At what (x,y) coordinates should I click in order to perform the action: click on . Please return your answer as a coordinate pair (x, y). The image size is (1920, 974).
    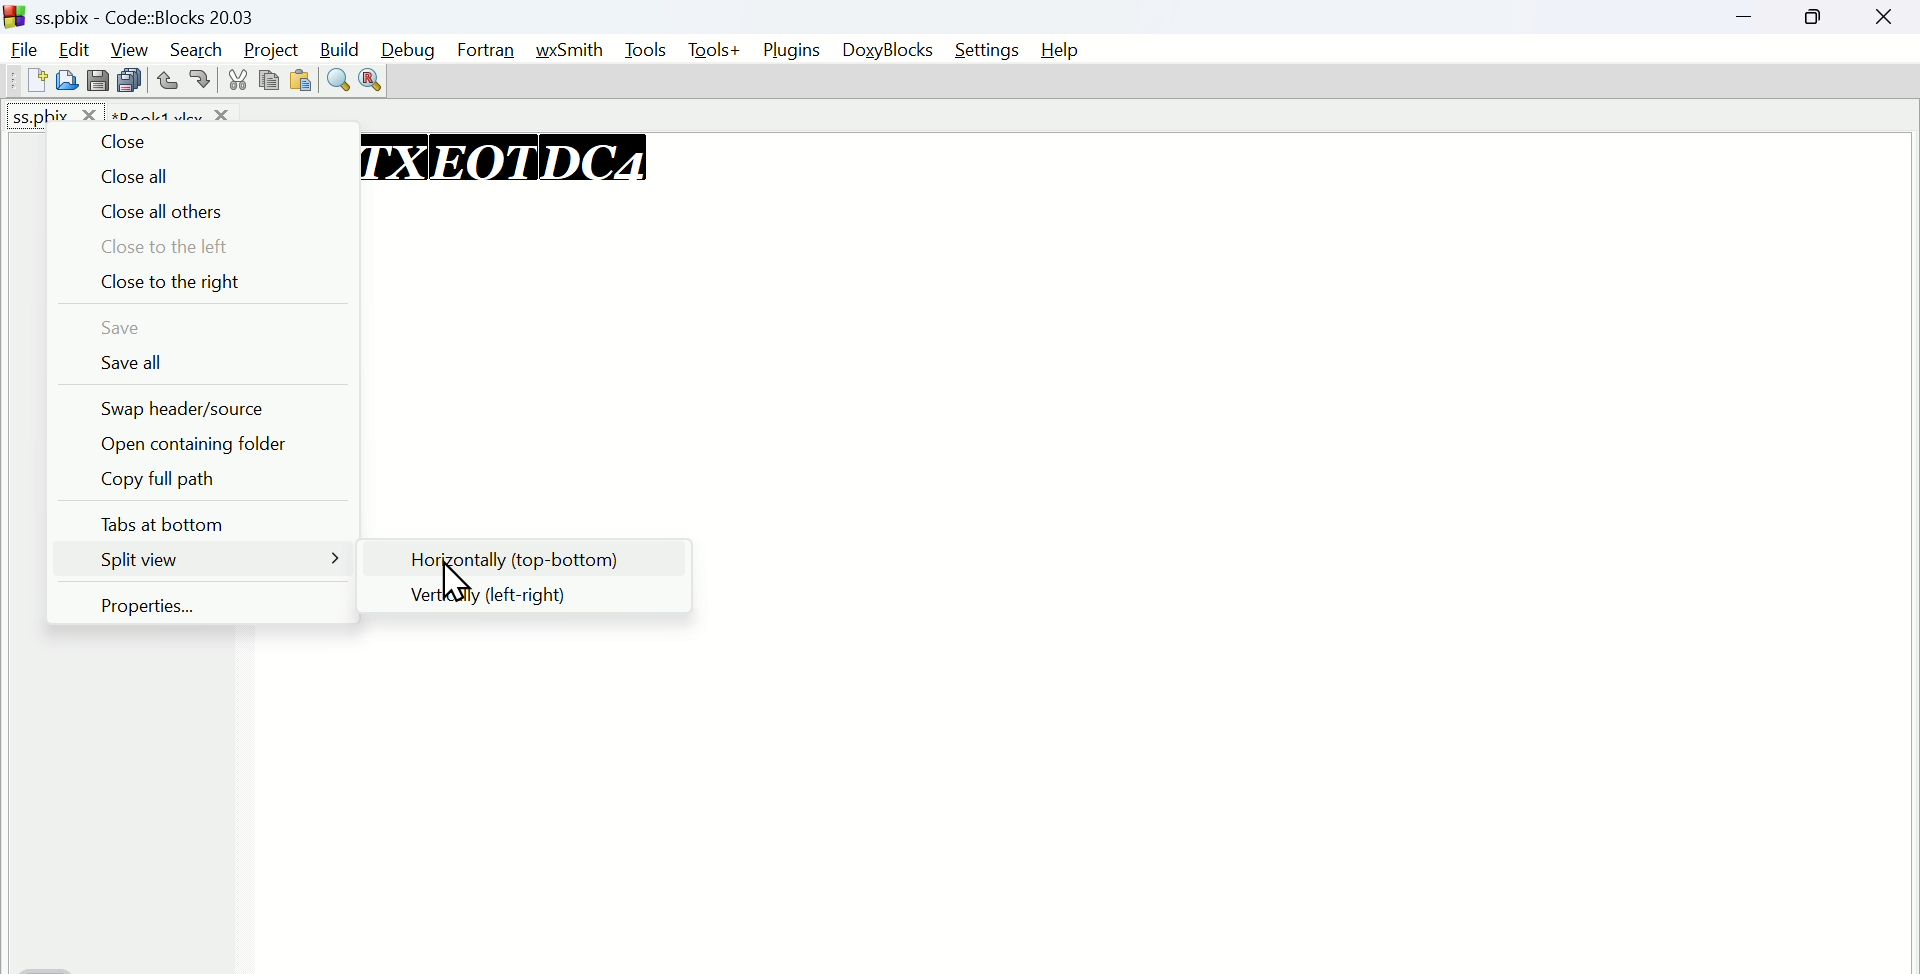
    Looking at the image, I should click on (649, 50).